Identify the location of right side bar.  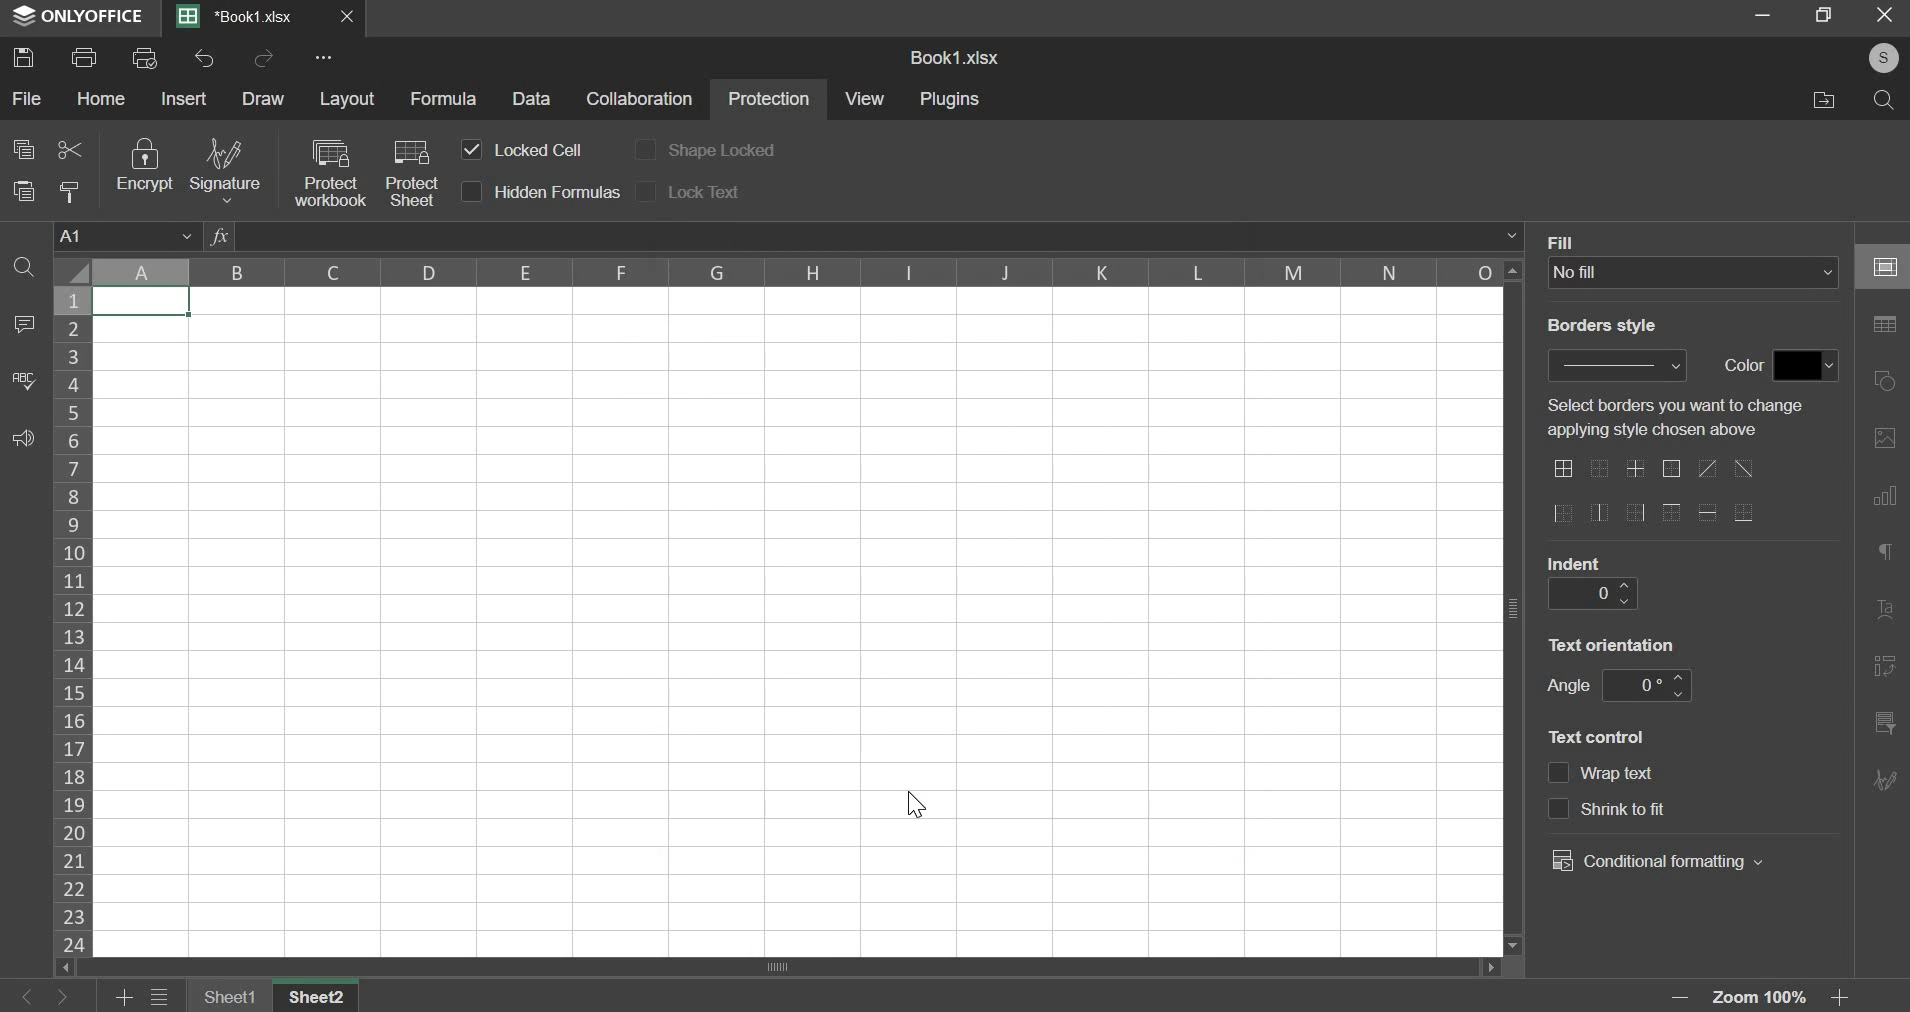
(1885, 665).